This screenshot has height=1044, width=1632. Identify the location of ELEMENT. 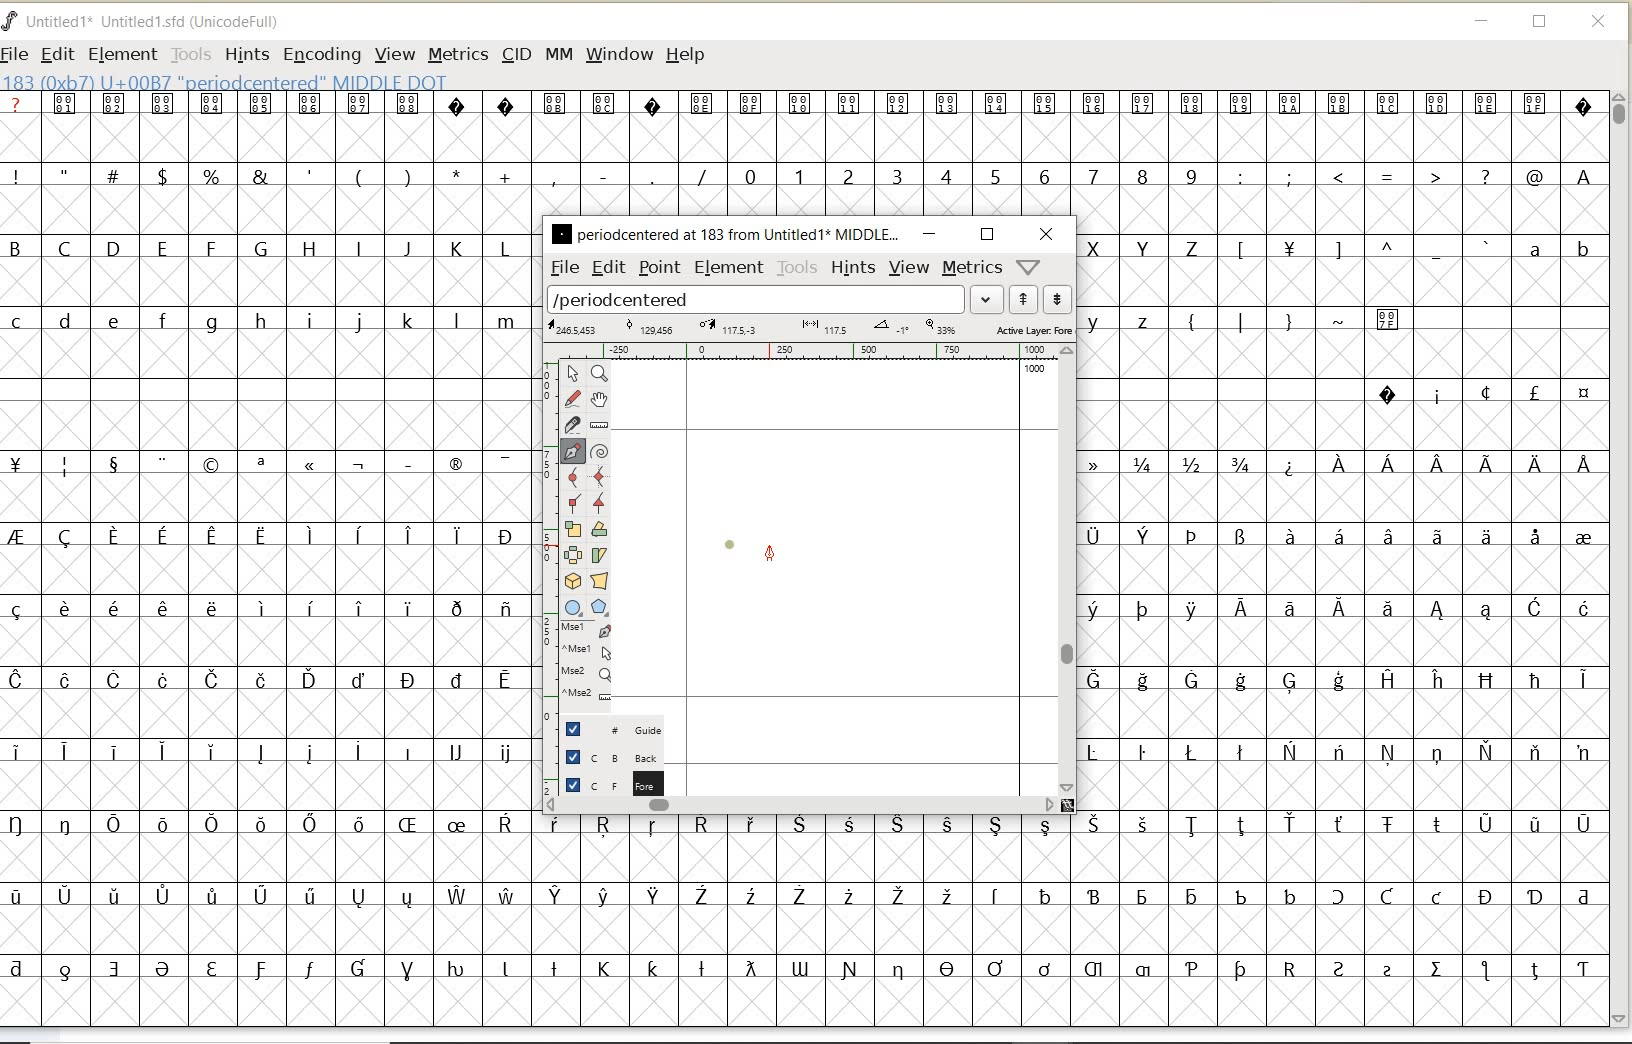
(122, 54).